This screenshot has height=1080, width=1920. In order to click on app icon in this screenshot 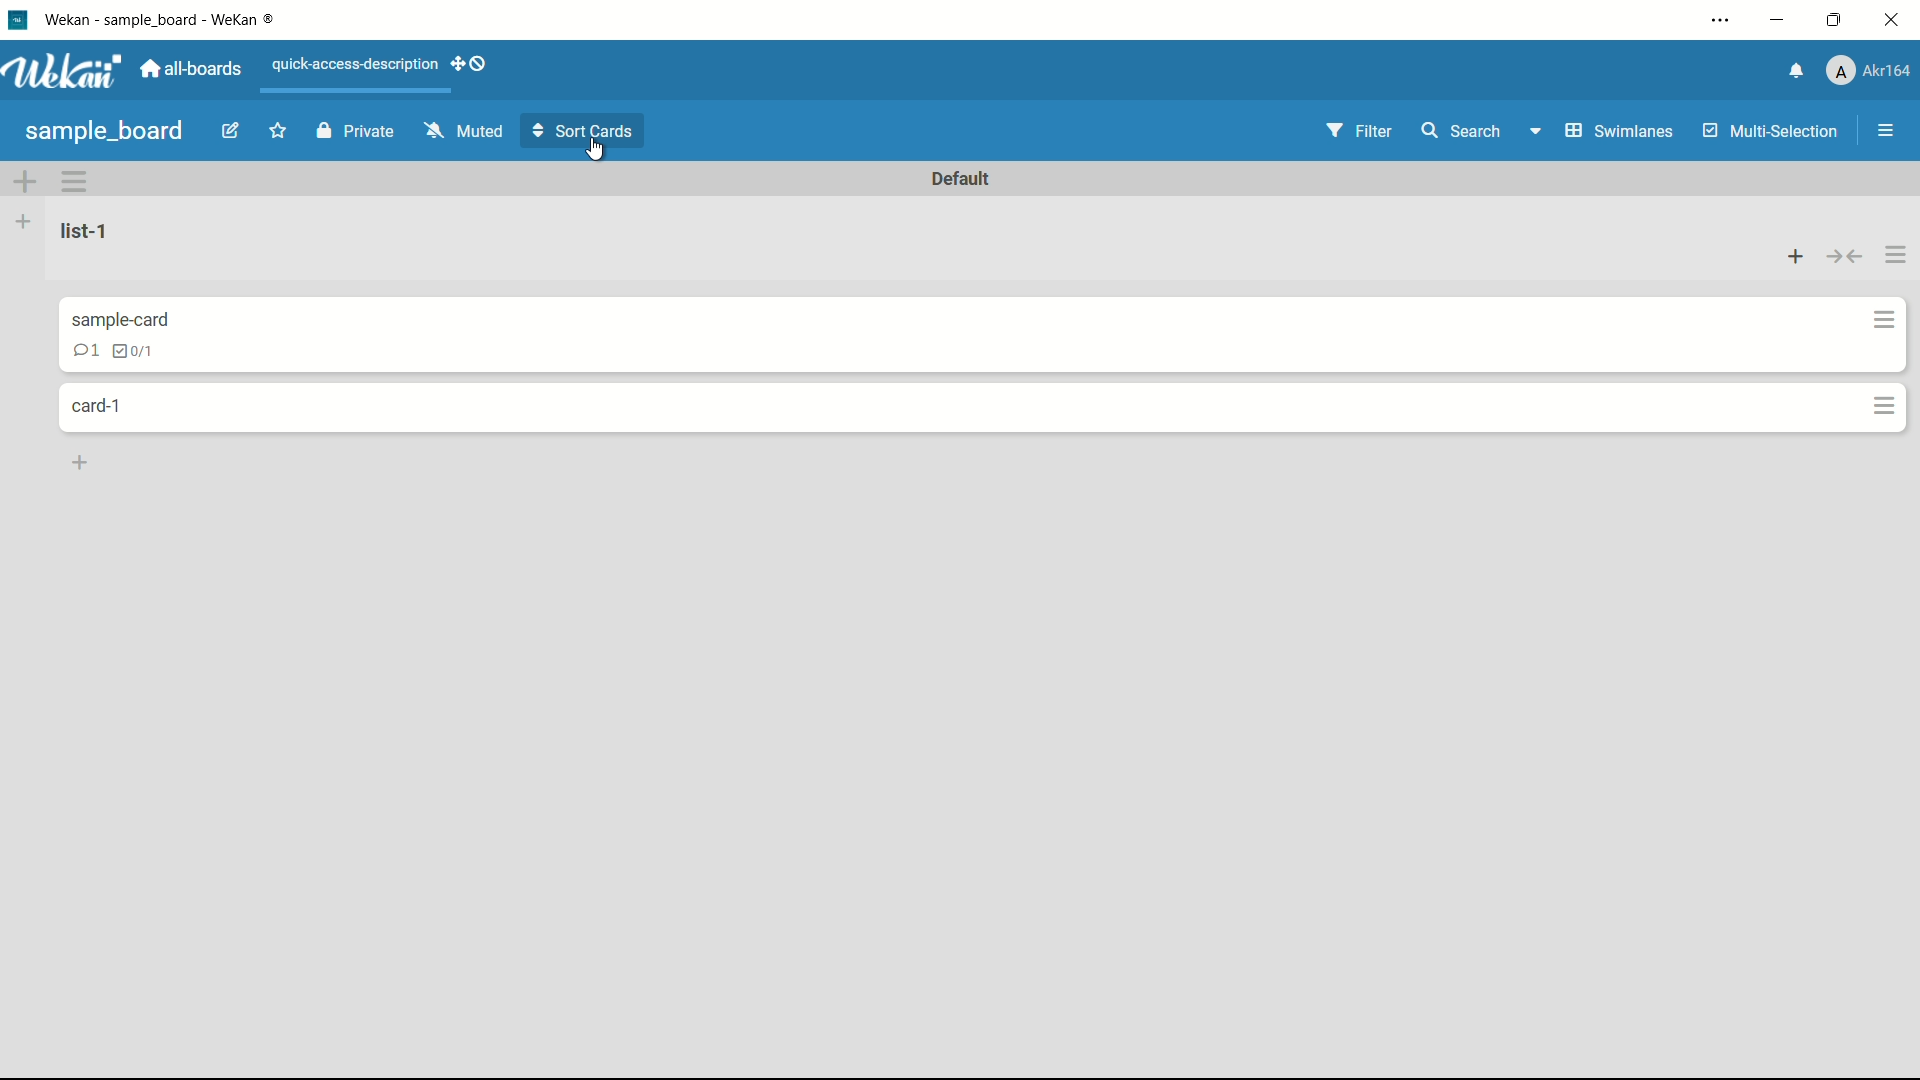, I will do `click(17, 19)`.